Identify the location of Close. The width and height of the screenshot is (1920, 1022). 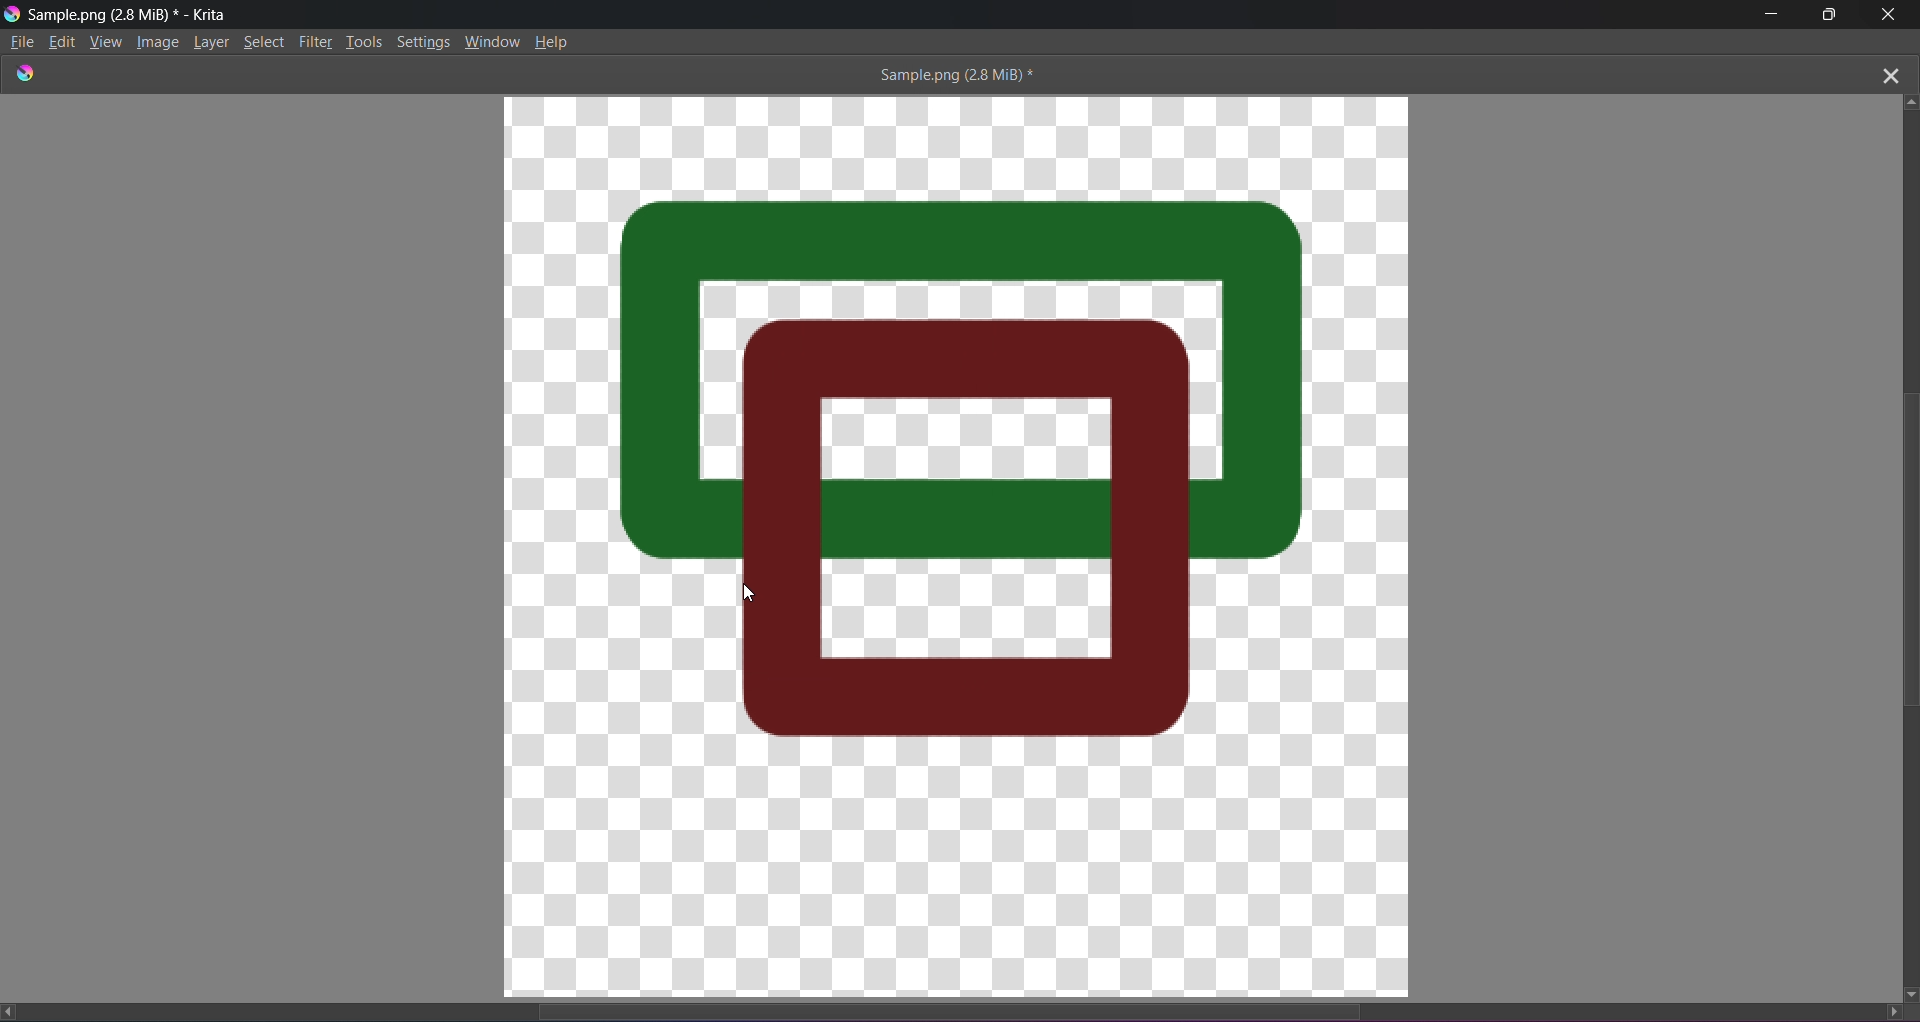
(1889, 16).